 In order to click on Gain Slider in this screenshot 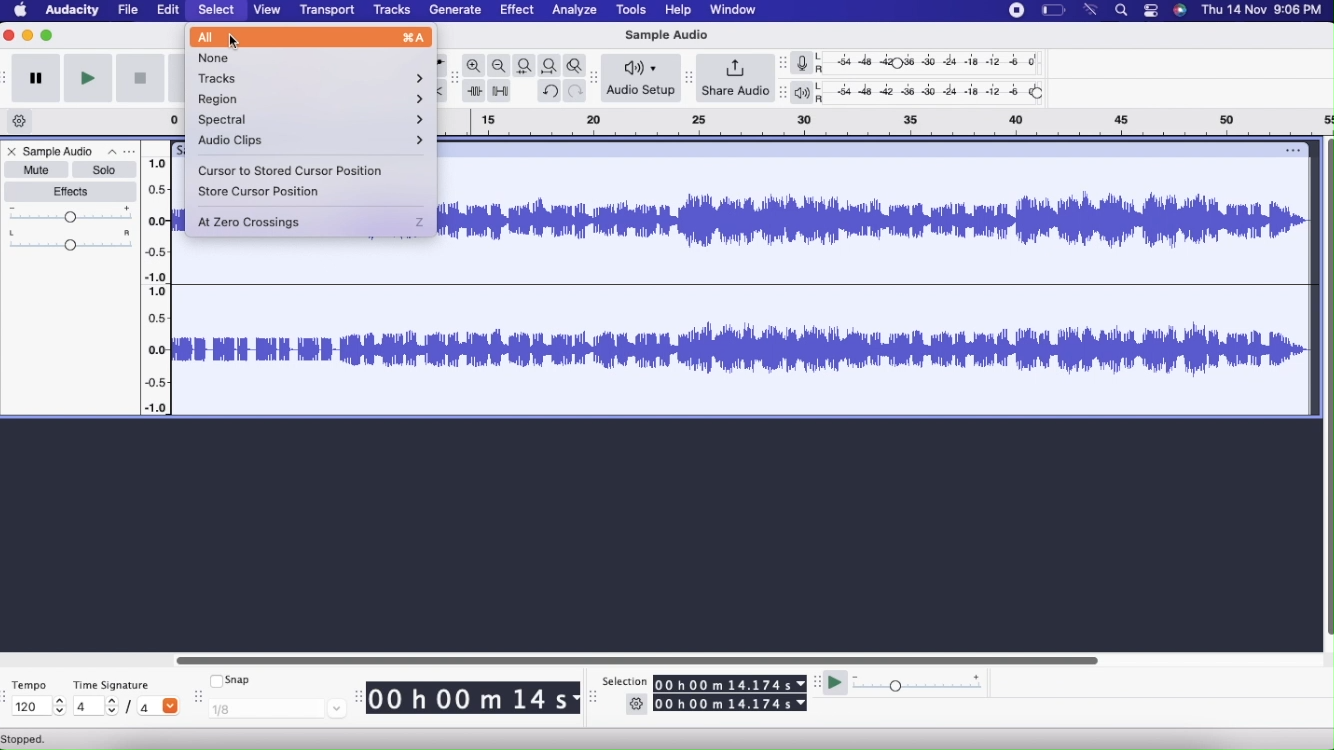, I will do `click(69, 216)`.